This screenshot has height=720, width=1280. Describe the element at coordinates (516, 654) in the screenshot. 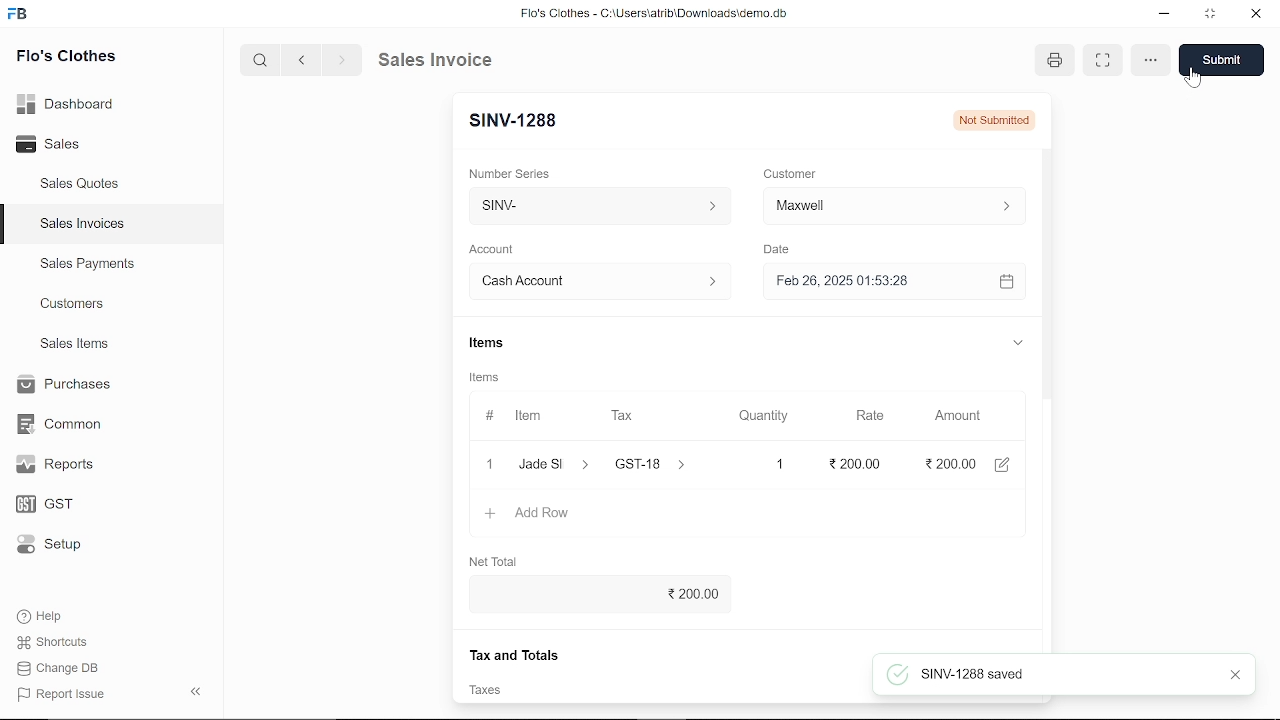

I see `Tax and Totals` at that location.